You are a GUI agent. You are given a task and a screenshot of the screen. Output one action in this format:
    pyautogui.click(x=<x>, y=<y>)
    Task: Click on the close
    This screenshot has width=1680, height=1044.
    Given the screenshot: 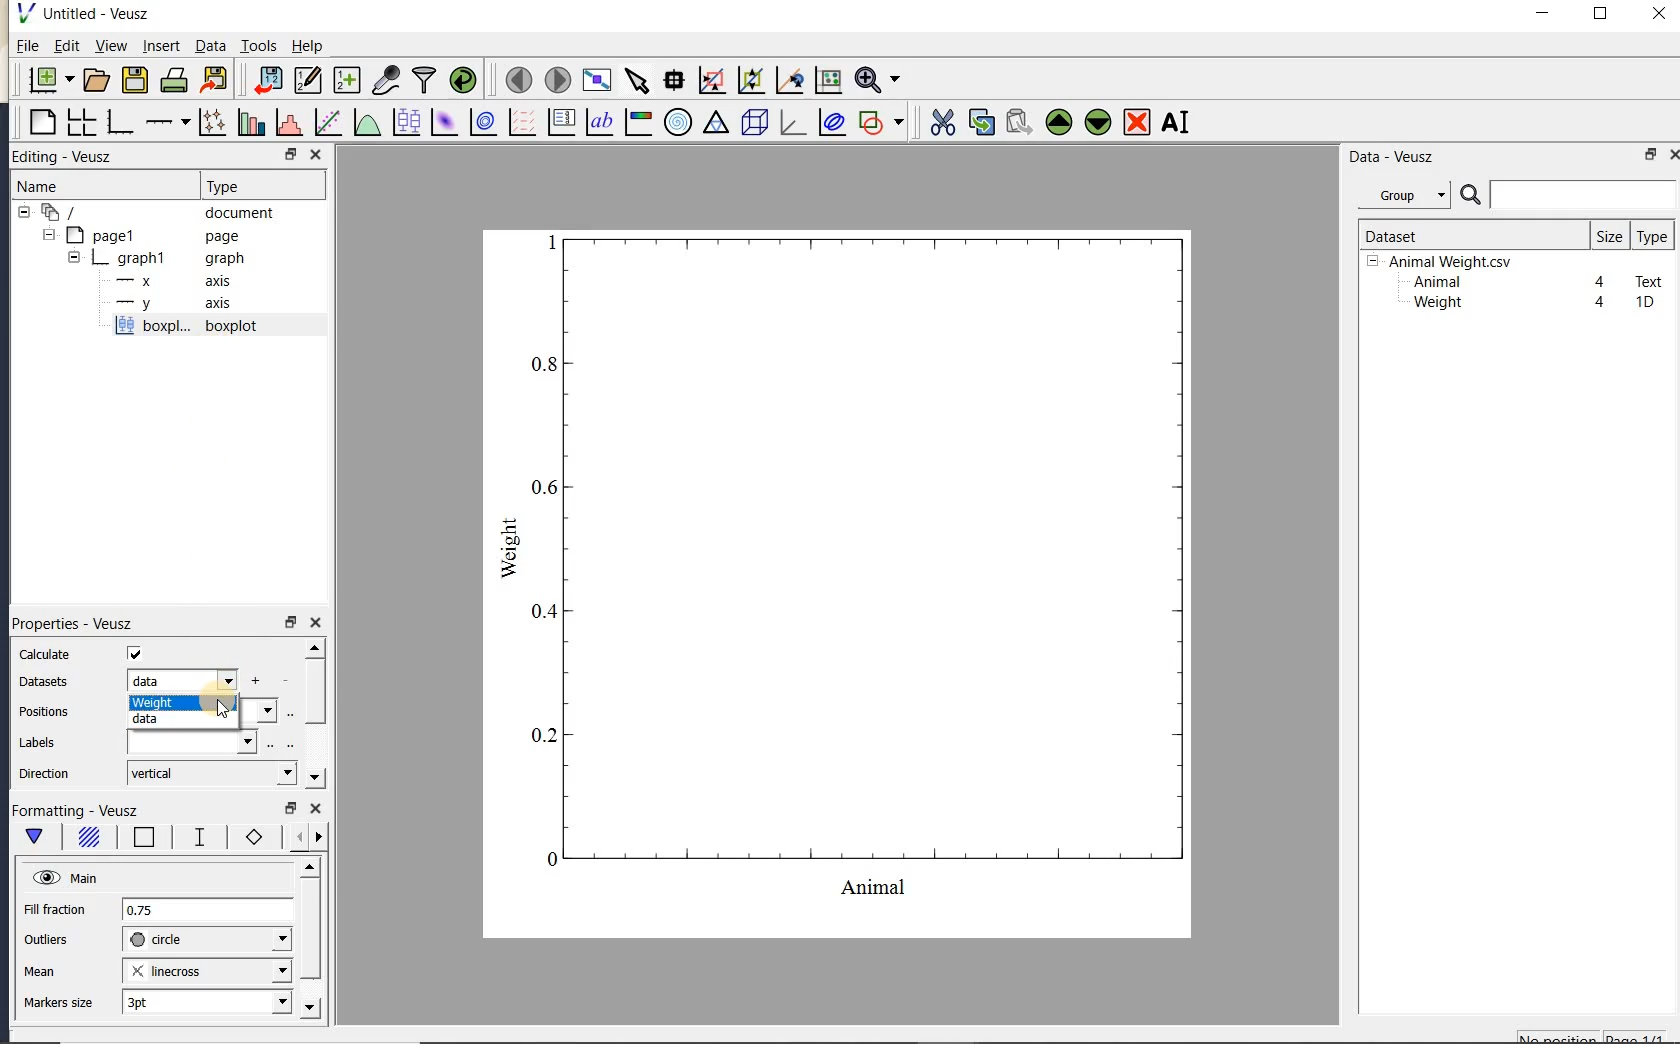 What is the action you would take?
    pyautogui.click(x=316, y=624)
    